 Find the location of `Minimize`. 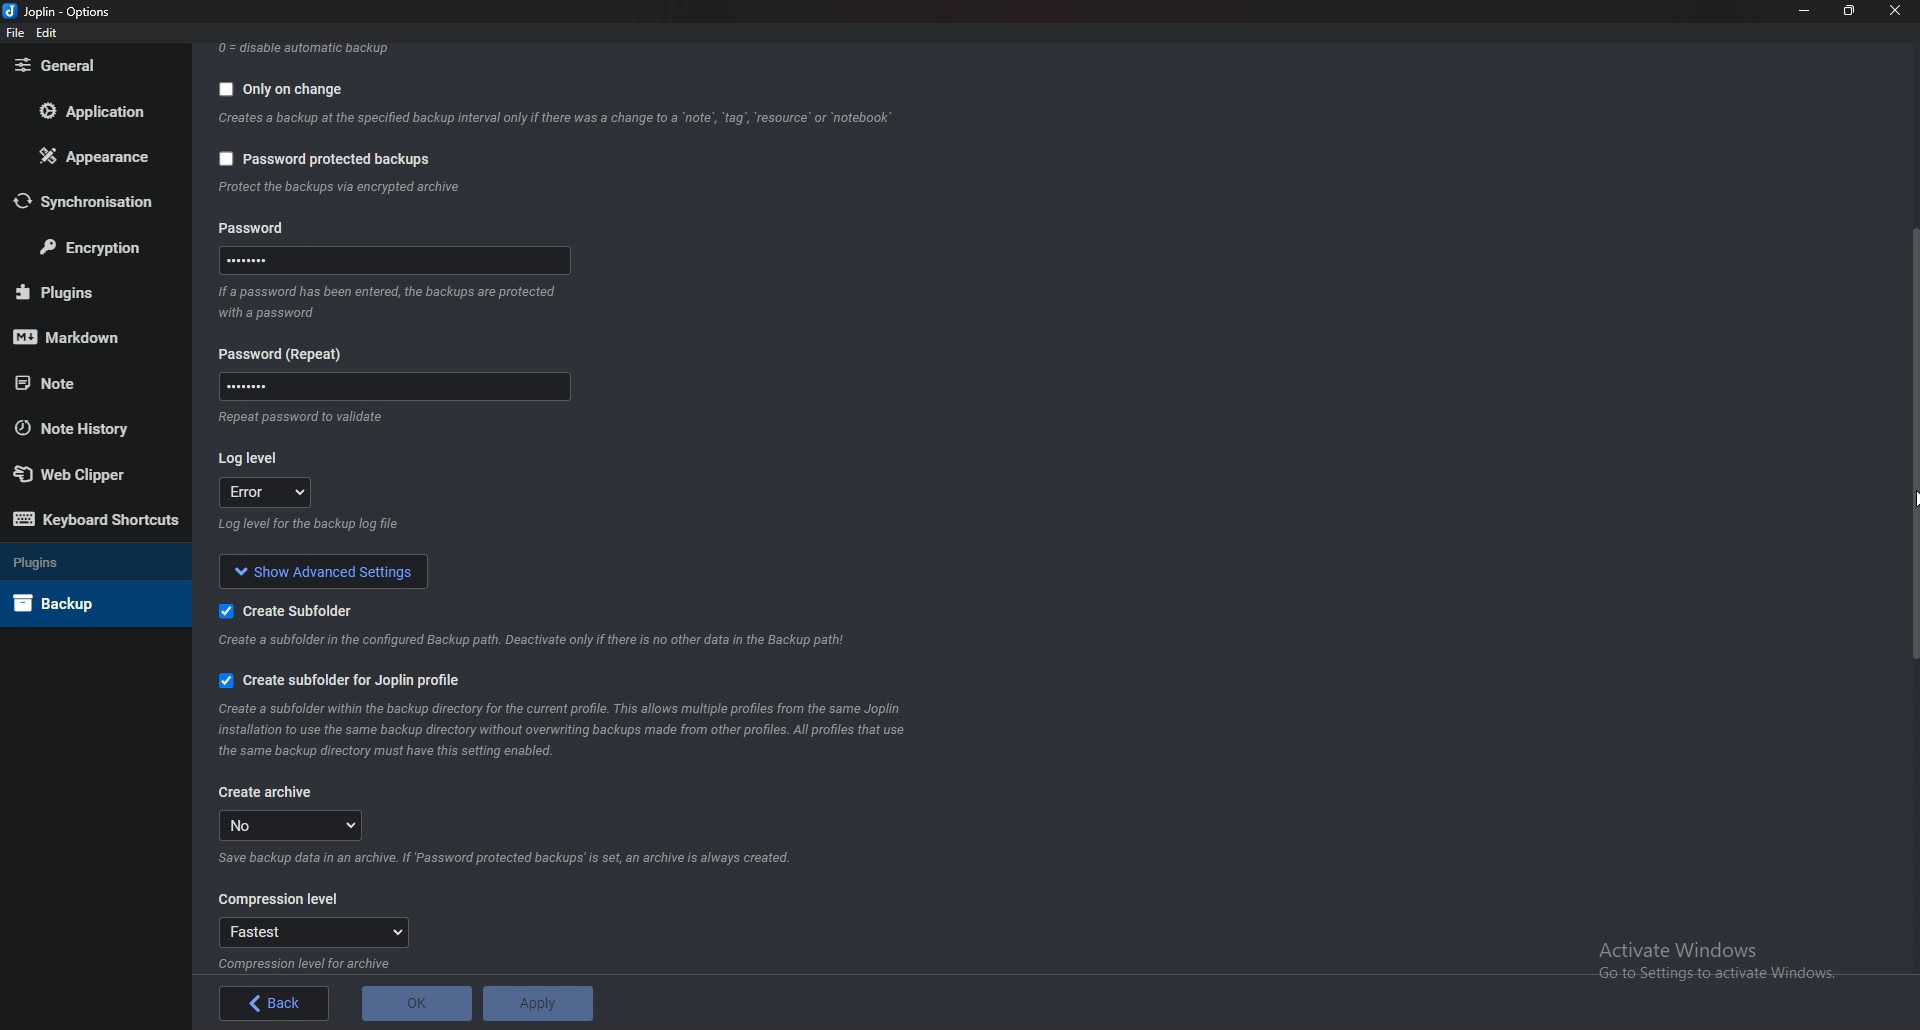

Minimize is located at coordinates (1805, 9).